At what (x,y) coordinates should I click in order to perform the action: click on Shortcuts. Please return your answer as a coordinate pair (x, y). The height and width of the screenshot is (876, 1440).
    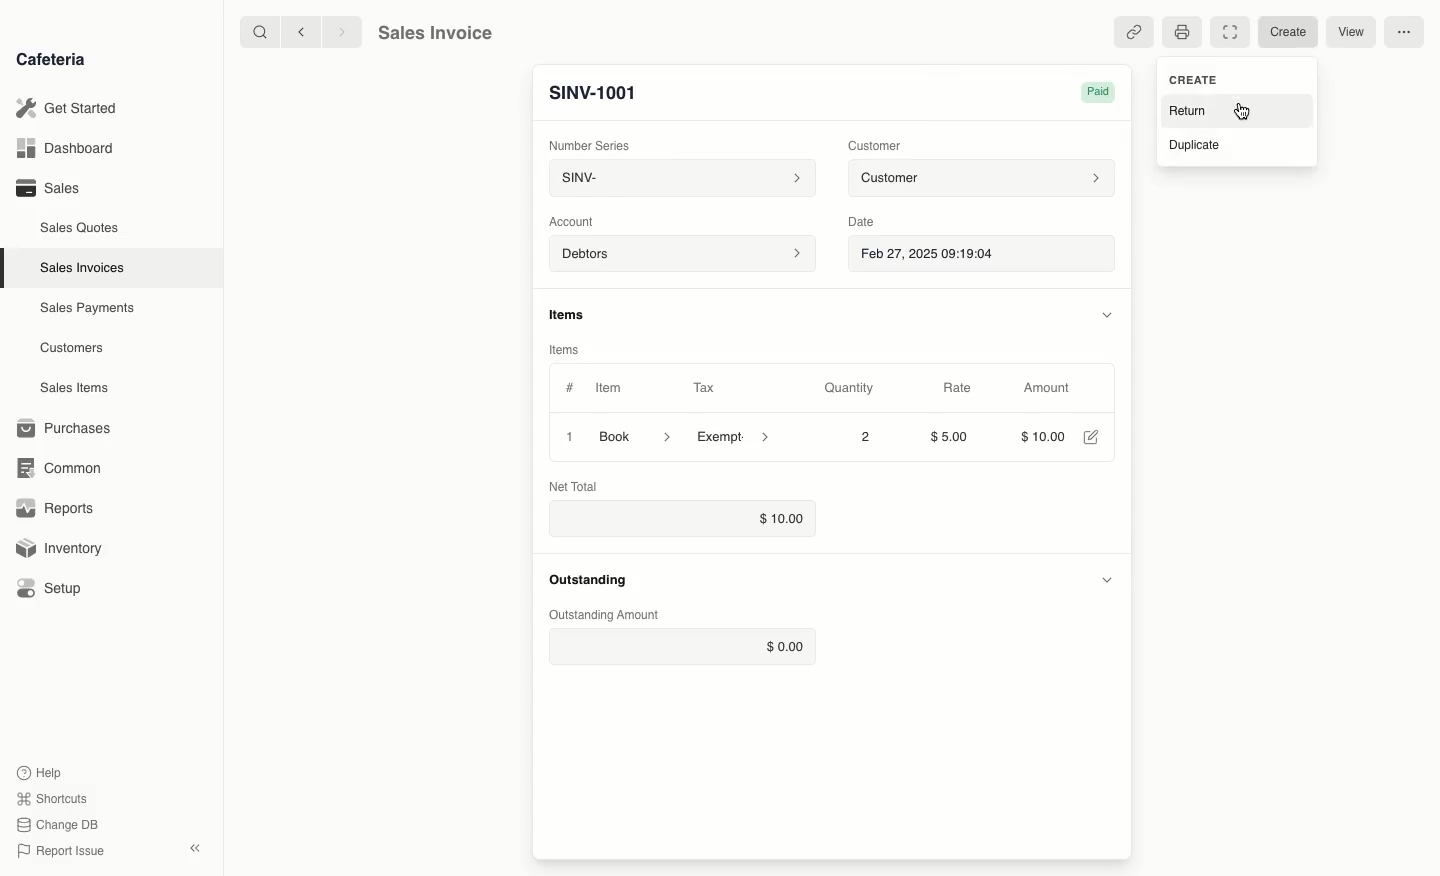
    Looking at the image, I should click on (54, 797).